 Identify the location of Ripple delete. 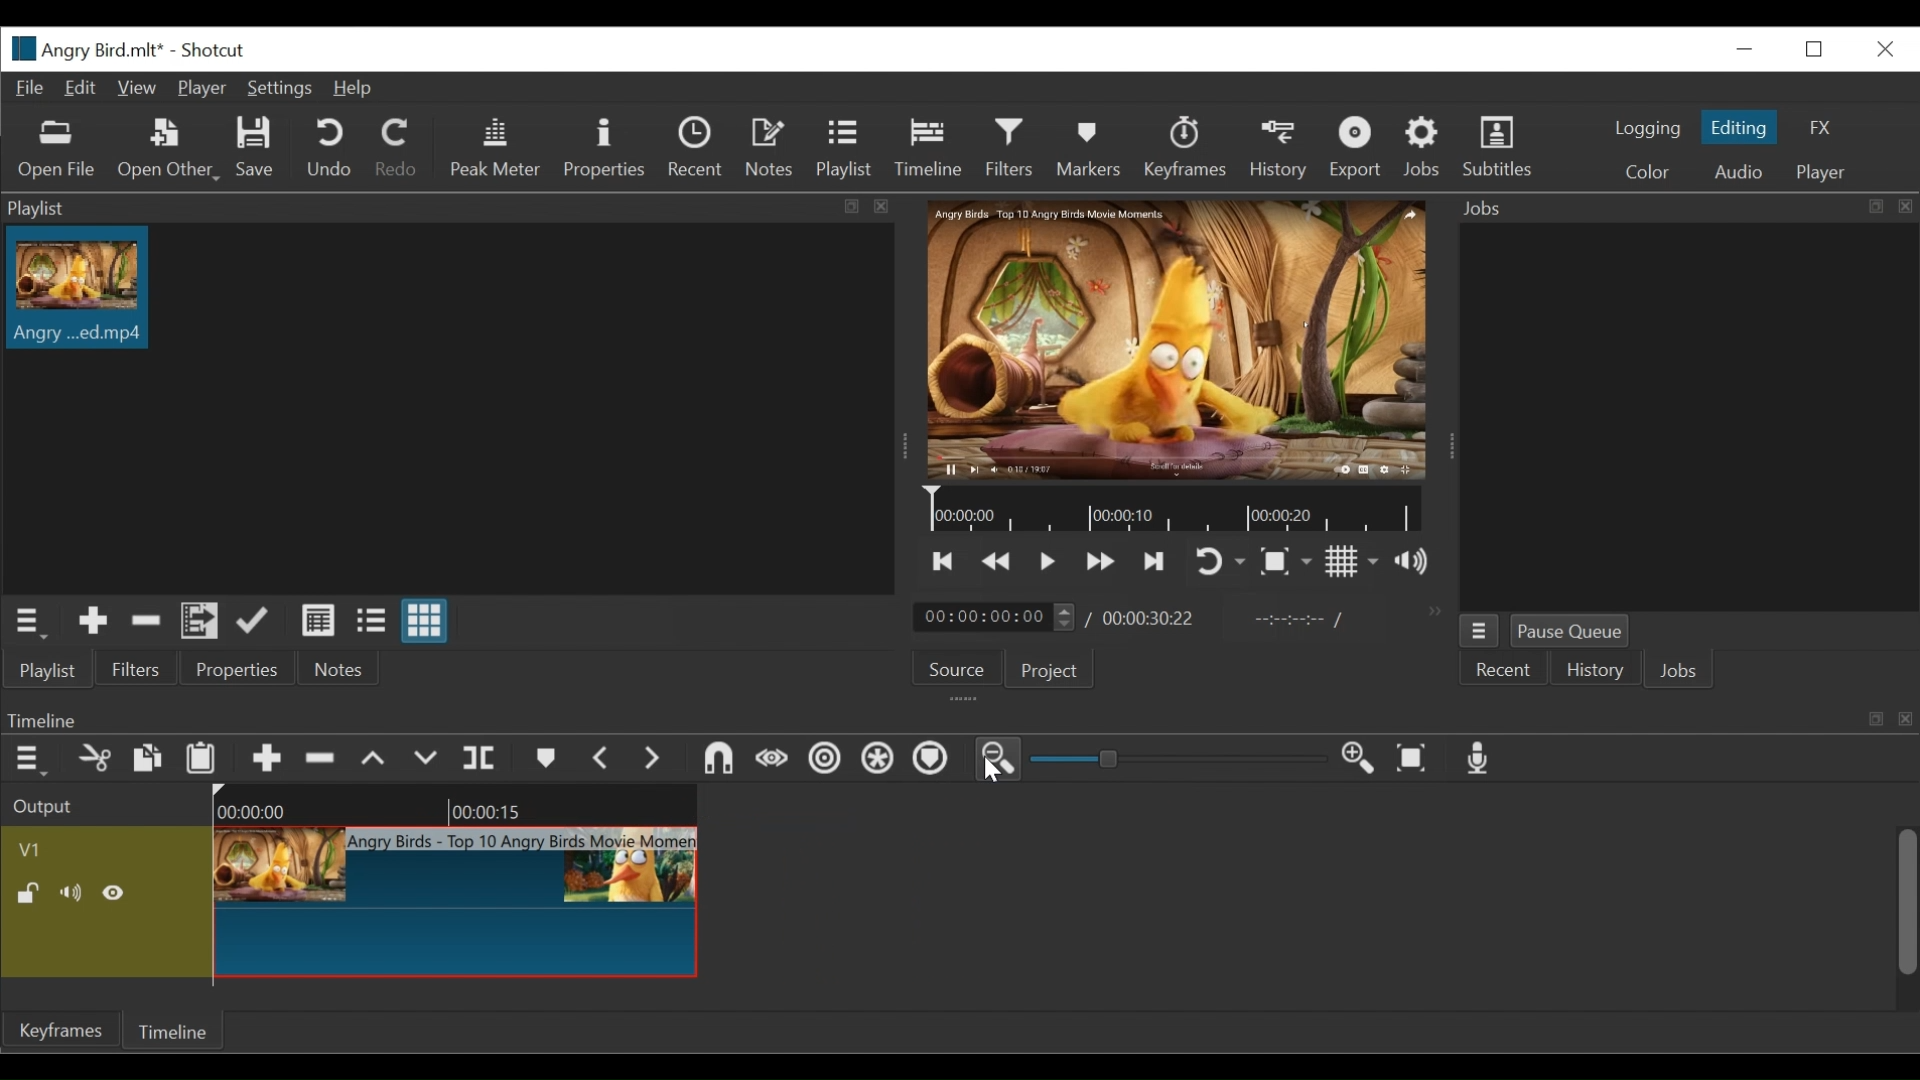
(321, 758).